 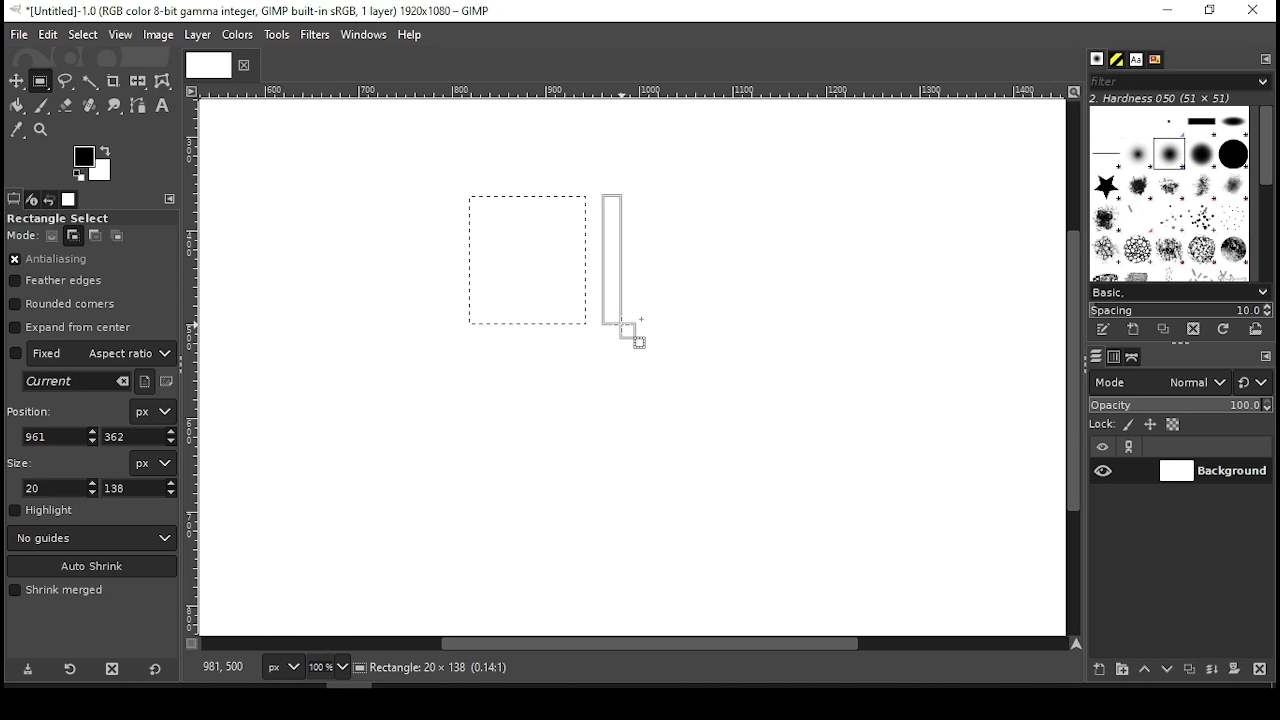 What do you see at coordinates (61, 281) in the screenshot?
I see `feather edges` at bounding box center [61, 281].